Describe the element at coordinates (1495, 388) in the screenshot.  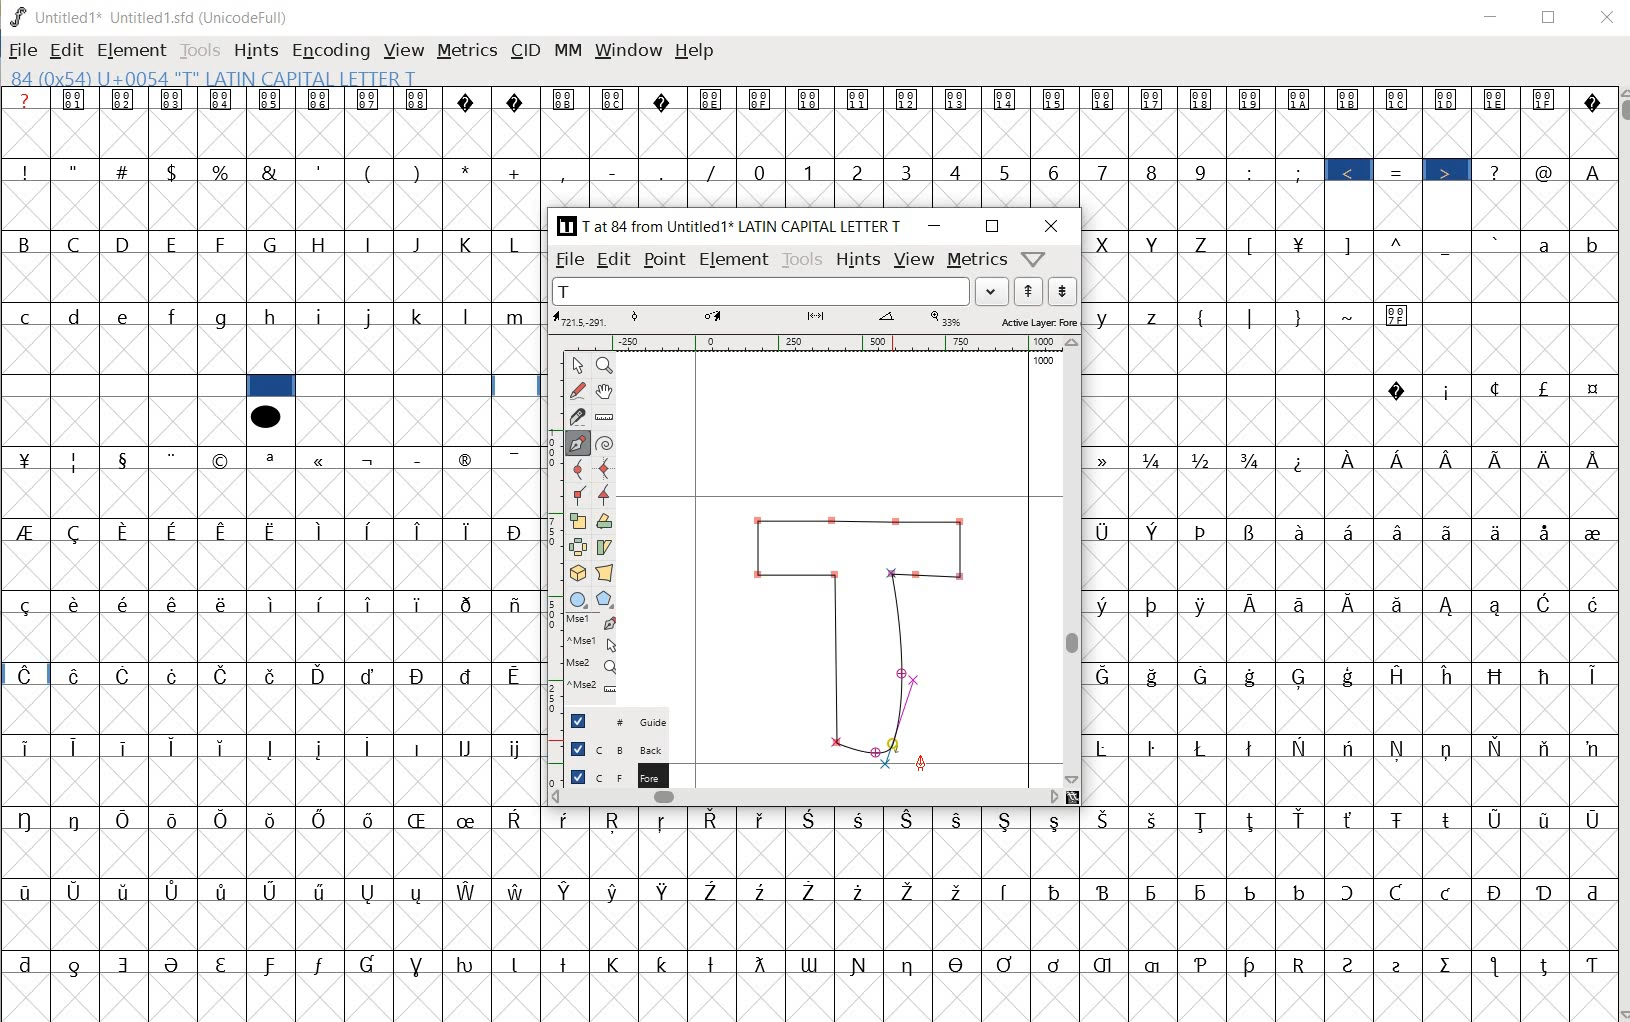
I see `Symbol` at that location.